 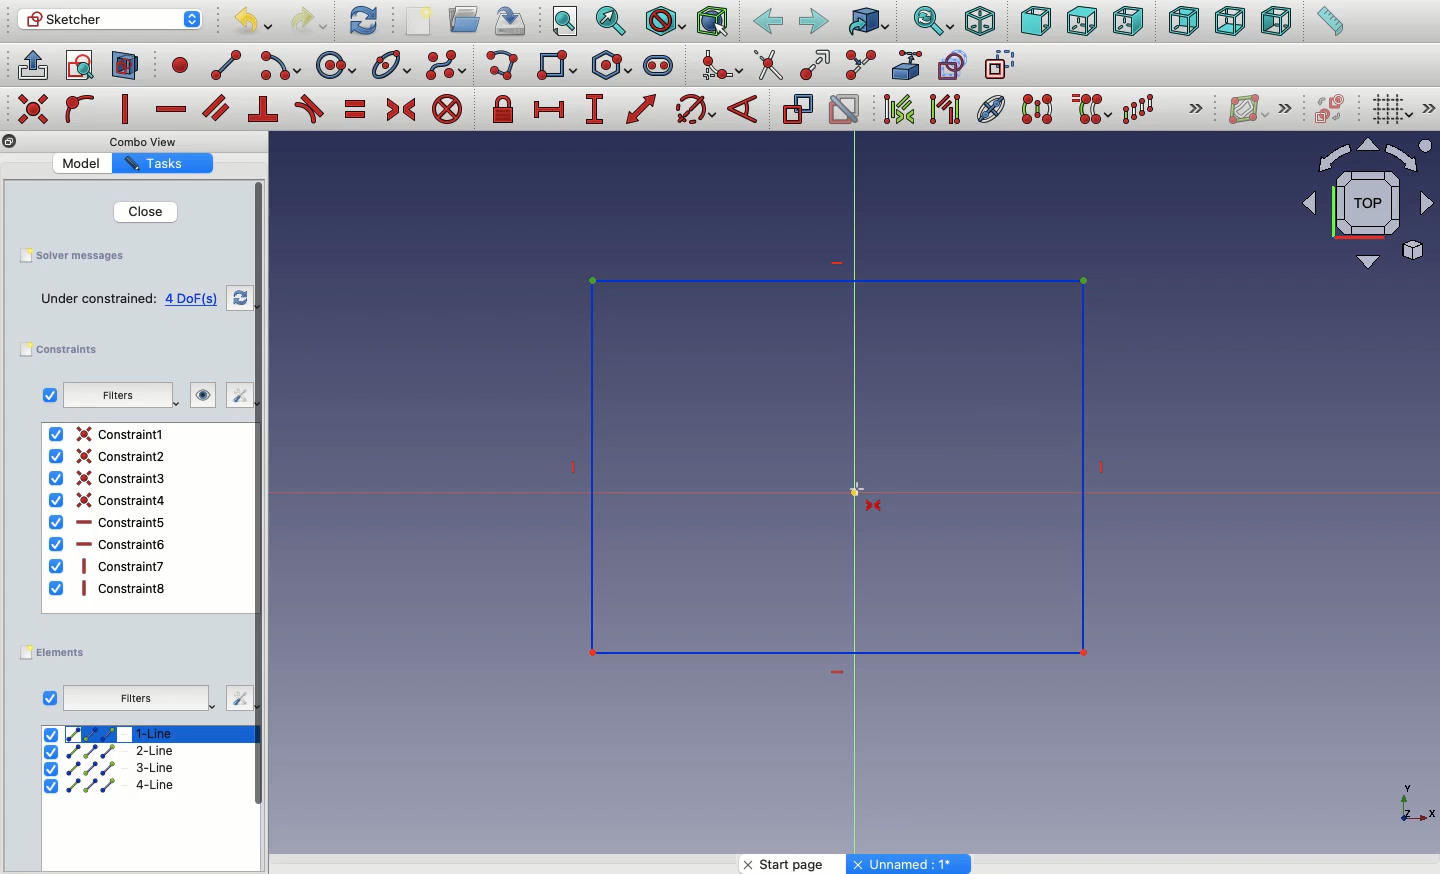 What do you see at coordinates (1275, 22) in the screenshot?
I see `Left` at bounding box center [1275, 22].